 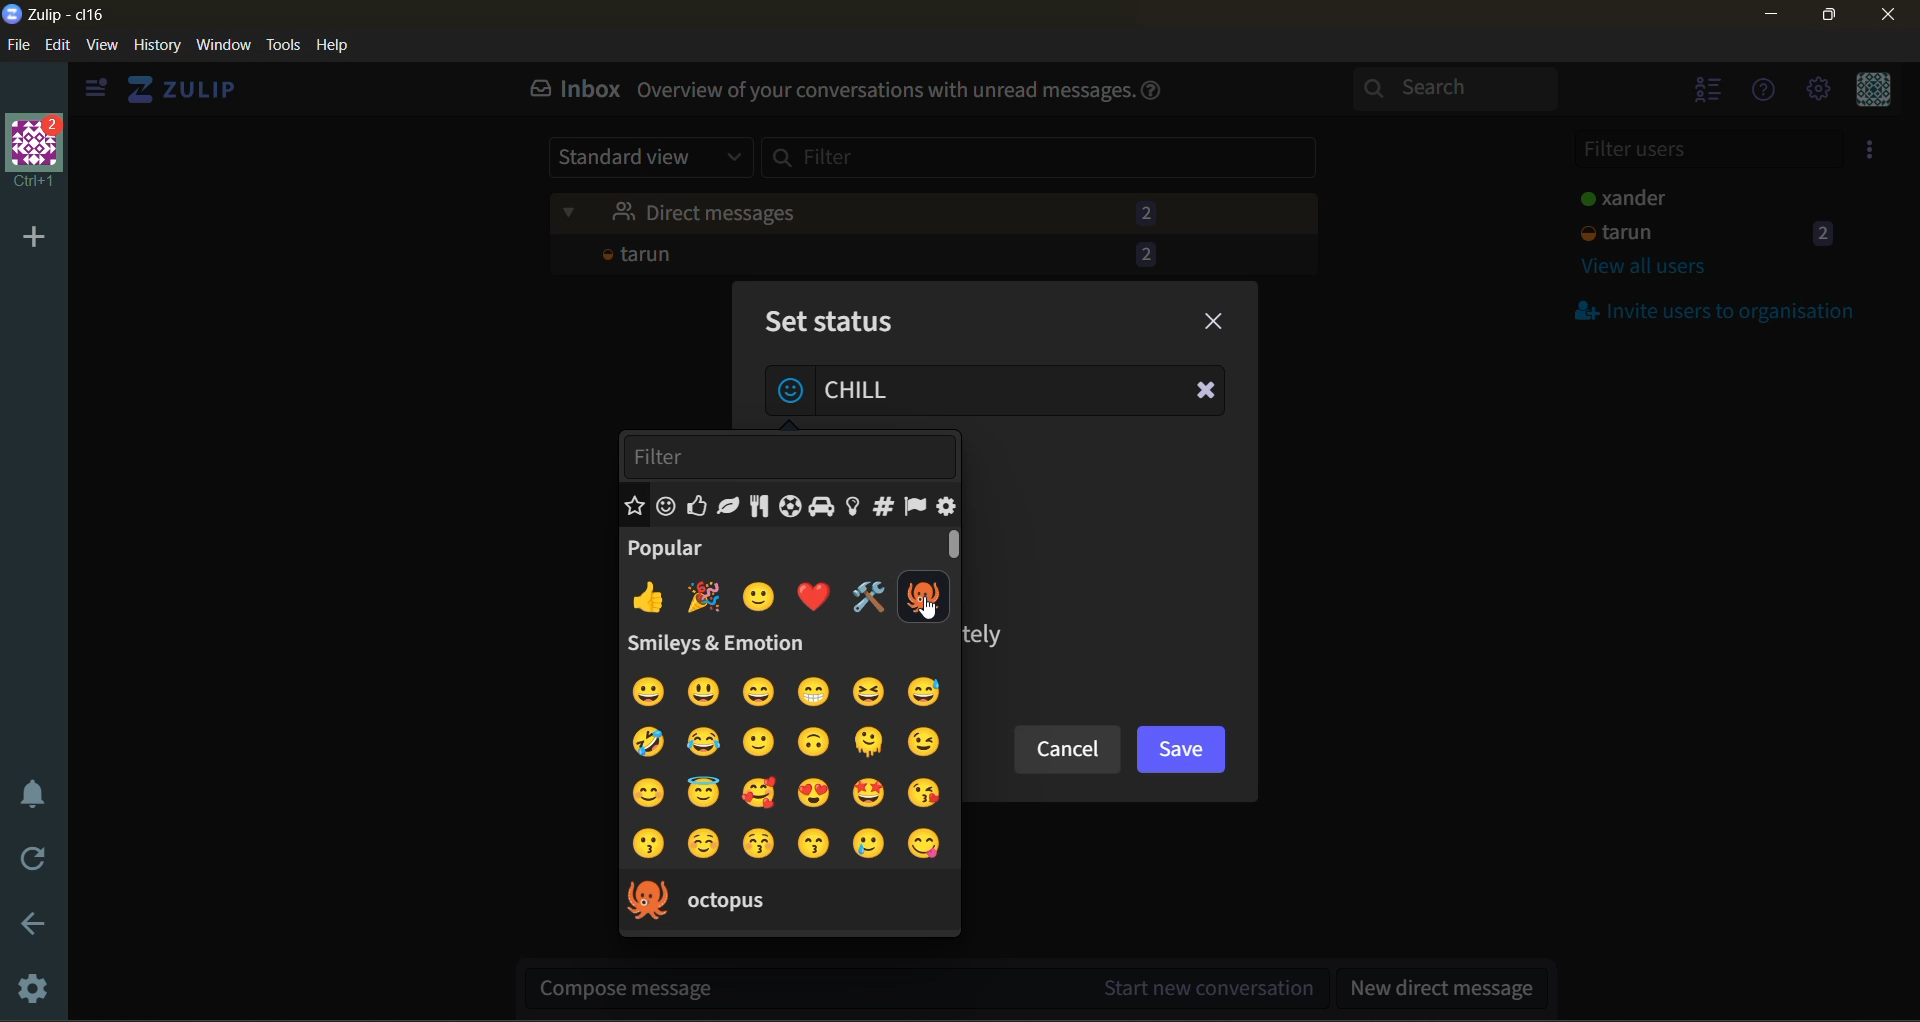 What do you see at coordinates (822, 508) in the screenshot?
I see `emoji` at bounding box center [822, 508].